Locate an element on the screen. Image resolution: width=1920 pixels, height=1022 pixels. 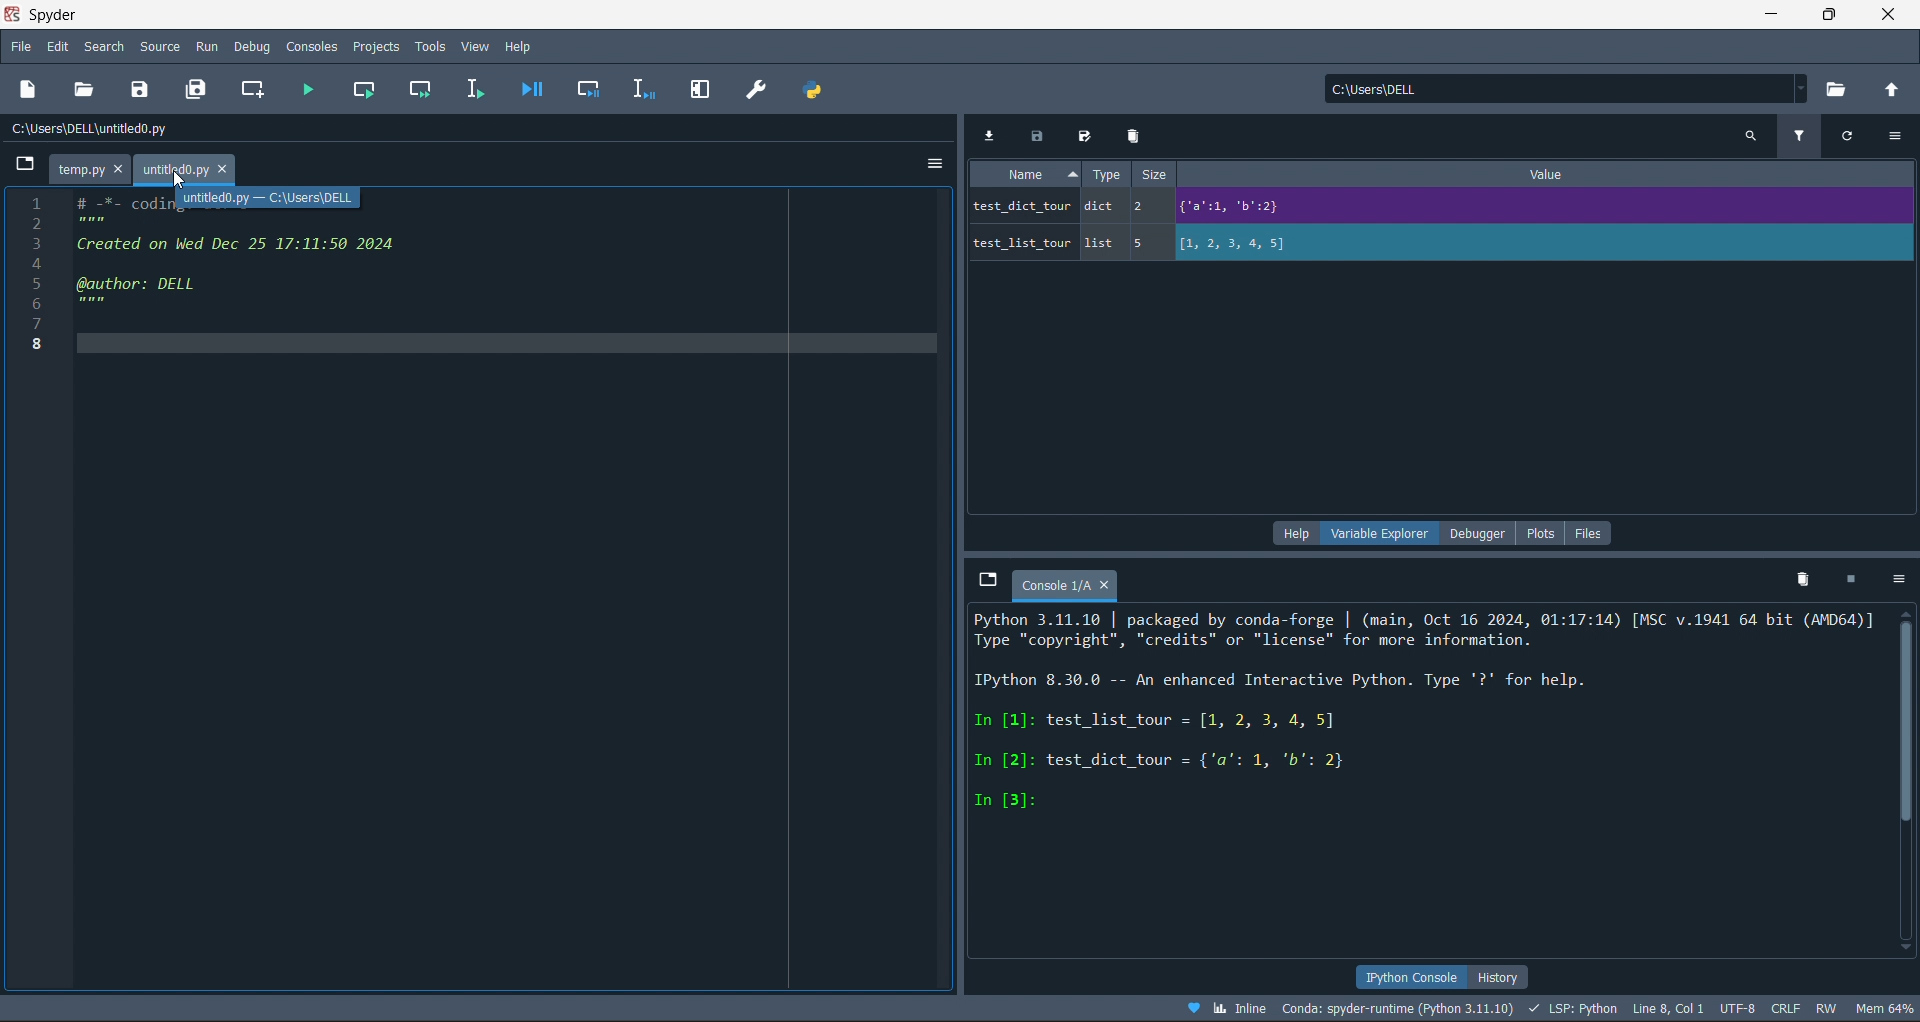
untitled.py is located at coordinates (193, 169).